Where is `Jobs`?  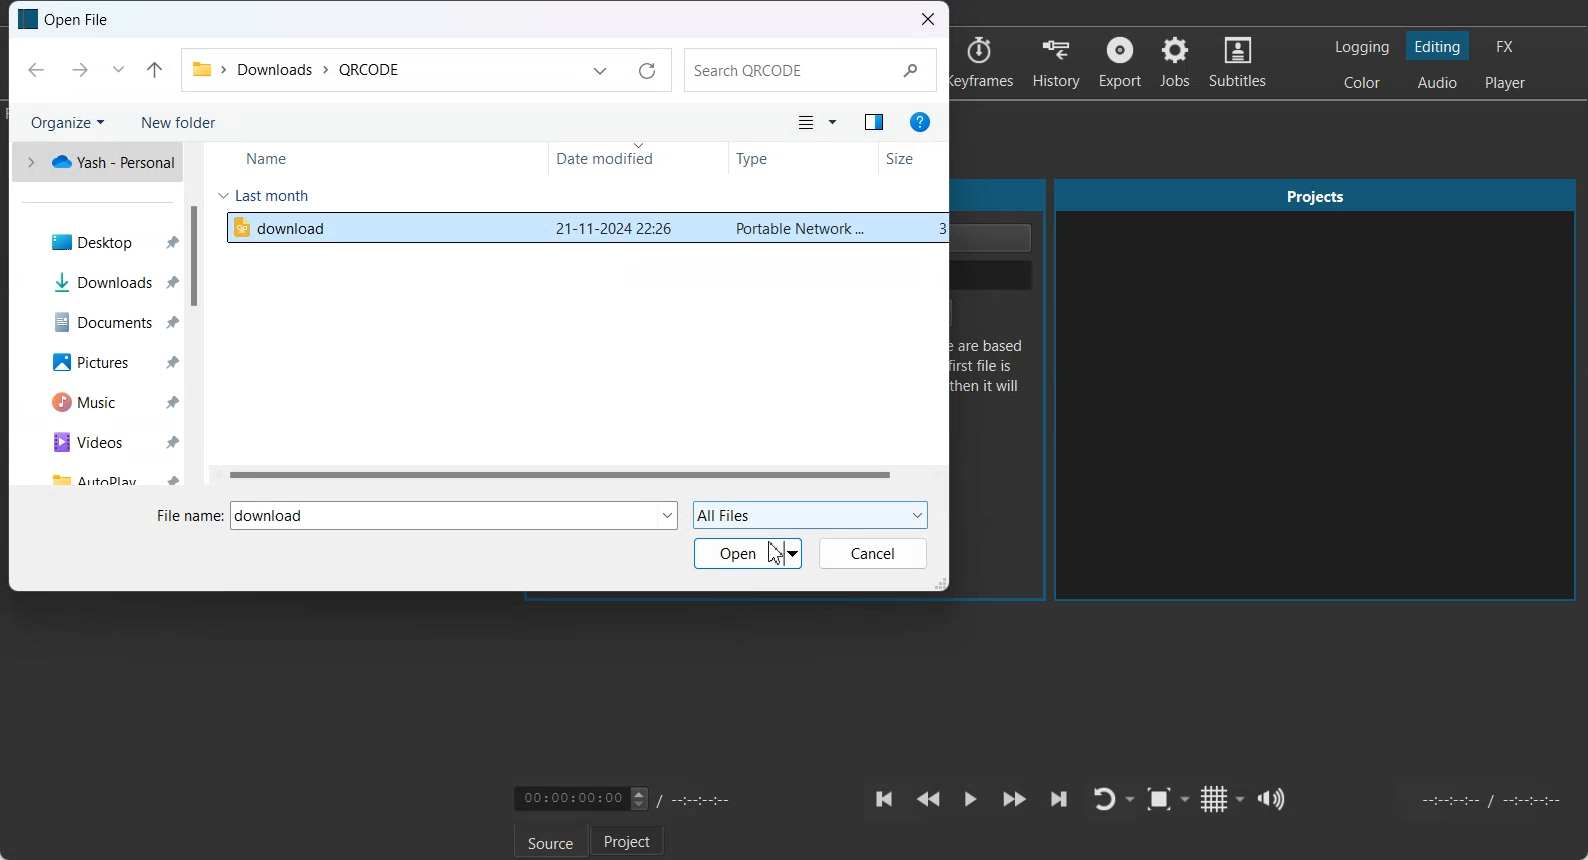 Jobs is located at coordinates (1177, 62).